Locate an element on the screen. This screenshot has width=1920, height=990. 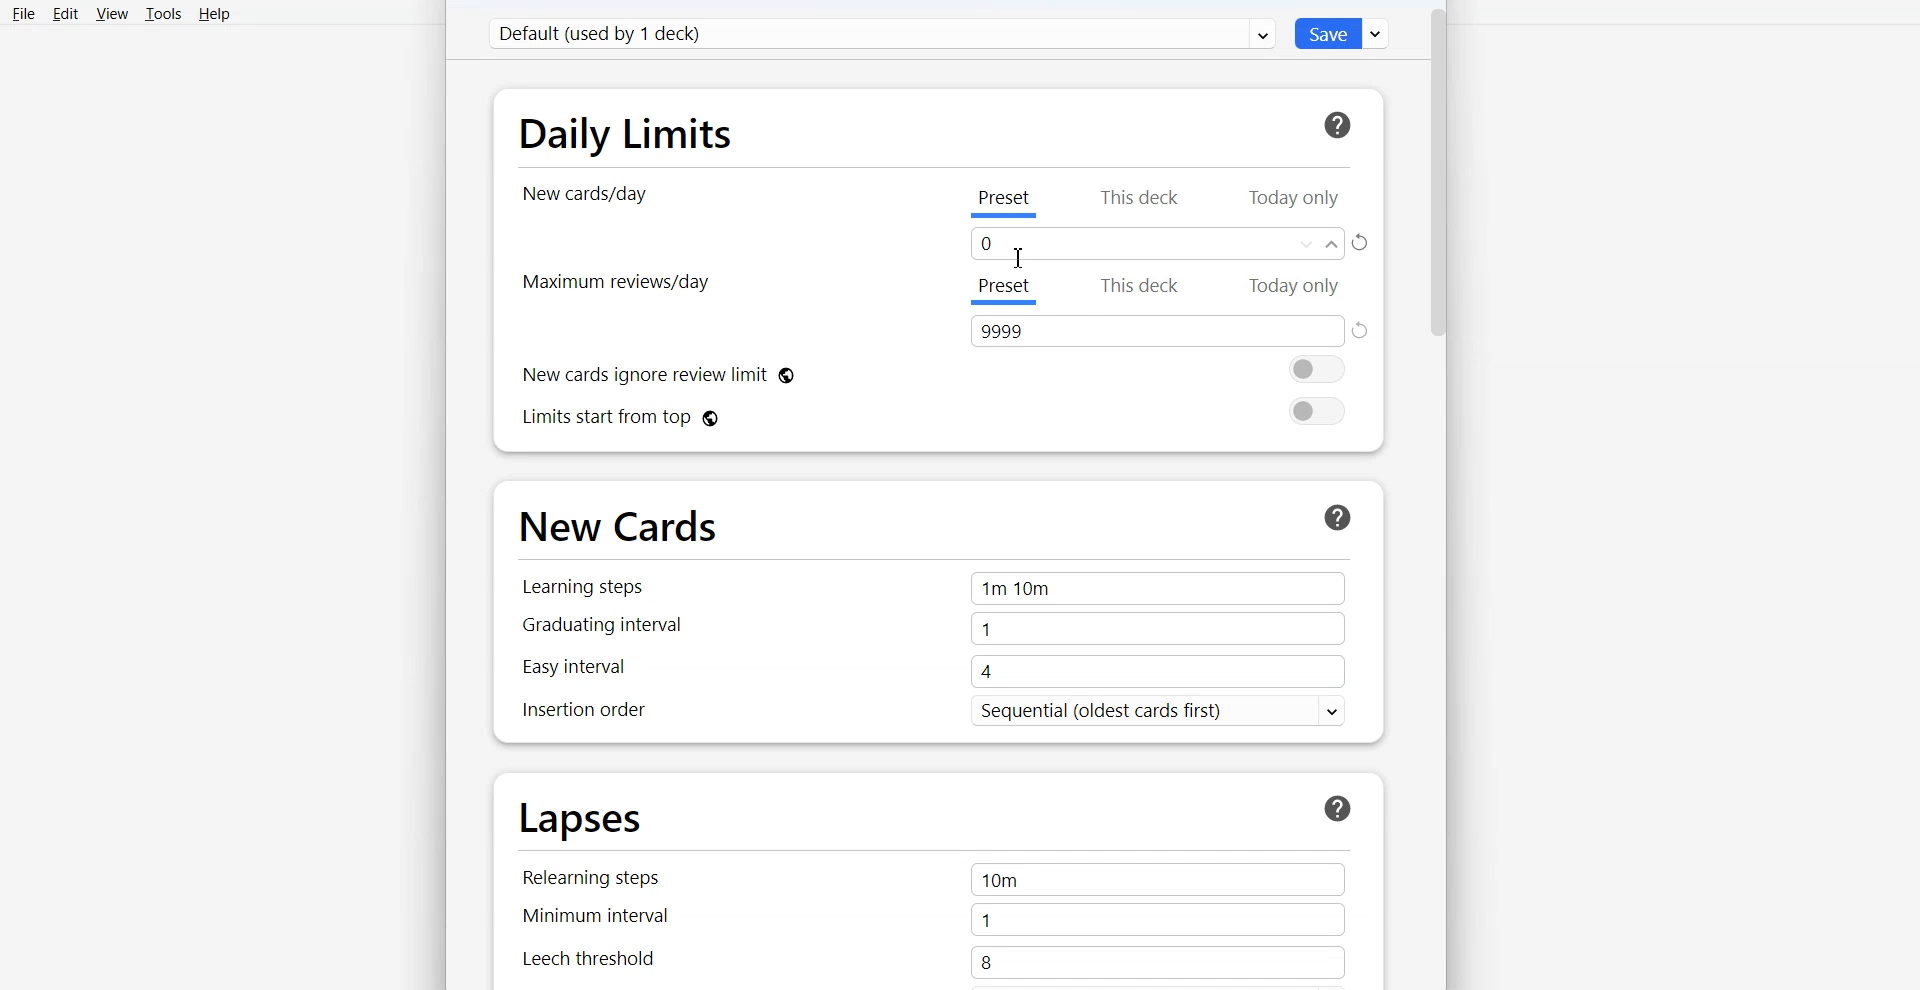
Relearning steps is located at coordinates (607, 881).